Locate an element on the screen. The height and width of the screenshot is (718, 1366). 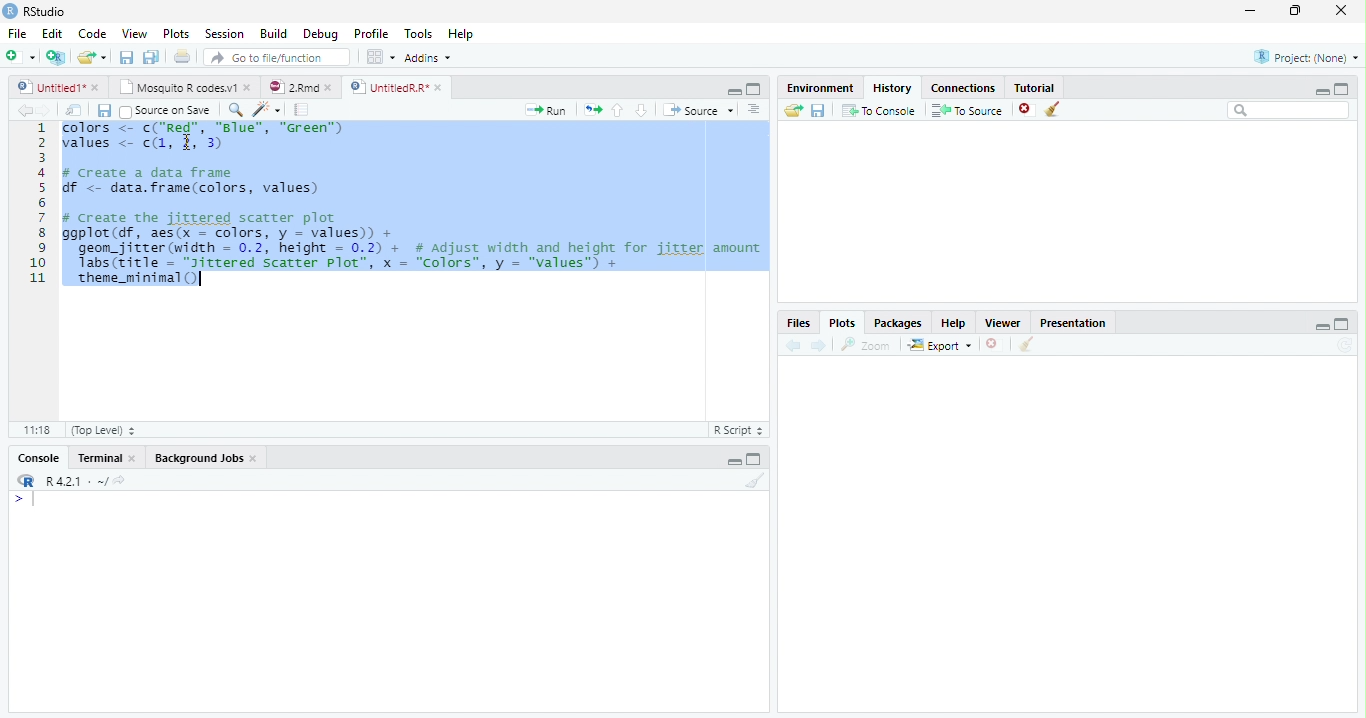
Edit is located at coordinates (52, 34).